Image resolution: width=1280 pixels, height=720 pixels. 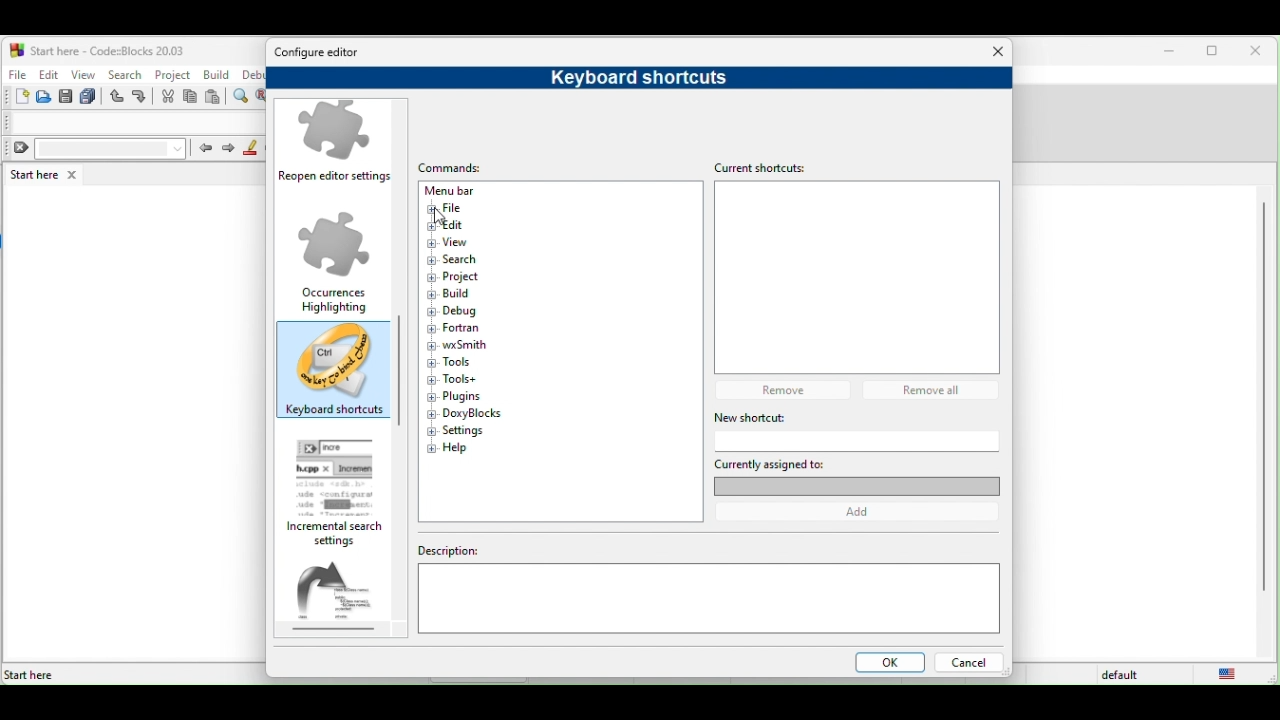 What do you see at coordinates (30, 675) in the screenshot?
I see `Start here` at bounding box center [30, 675].